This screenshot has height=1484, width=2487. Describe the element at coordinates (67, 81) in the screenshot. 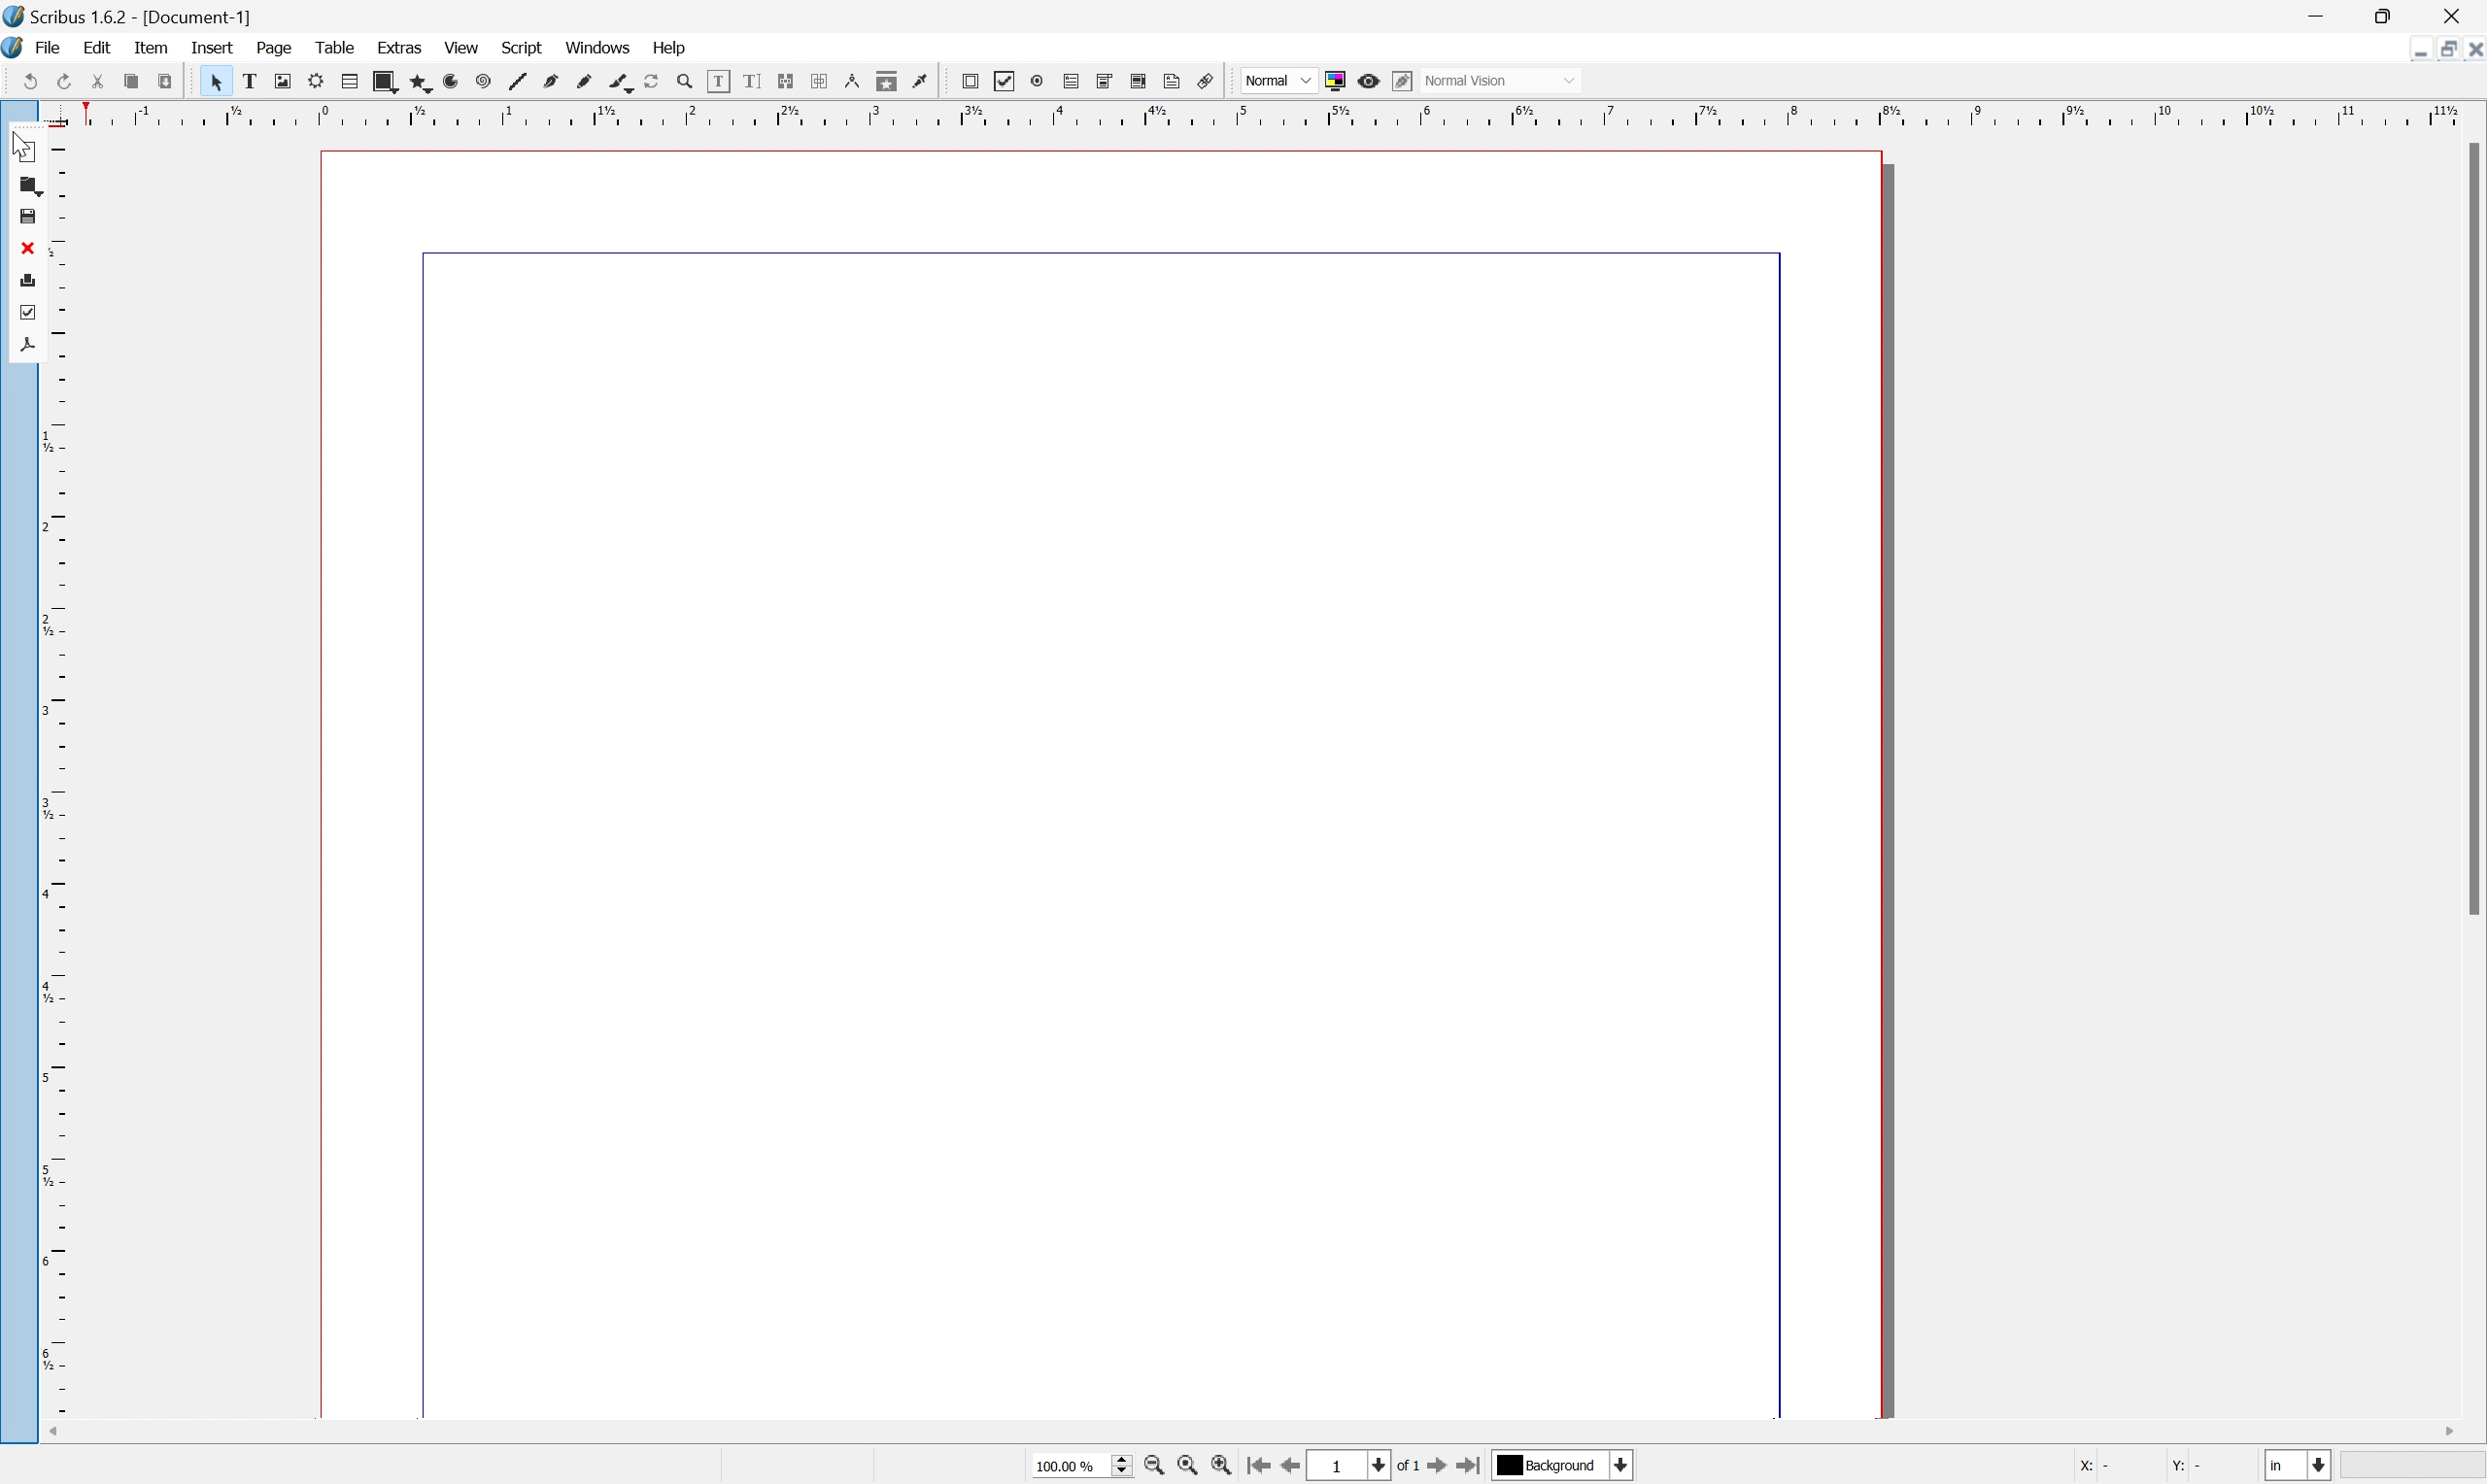

I see `open` at that location.